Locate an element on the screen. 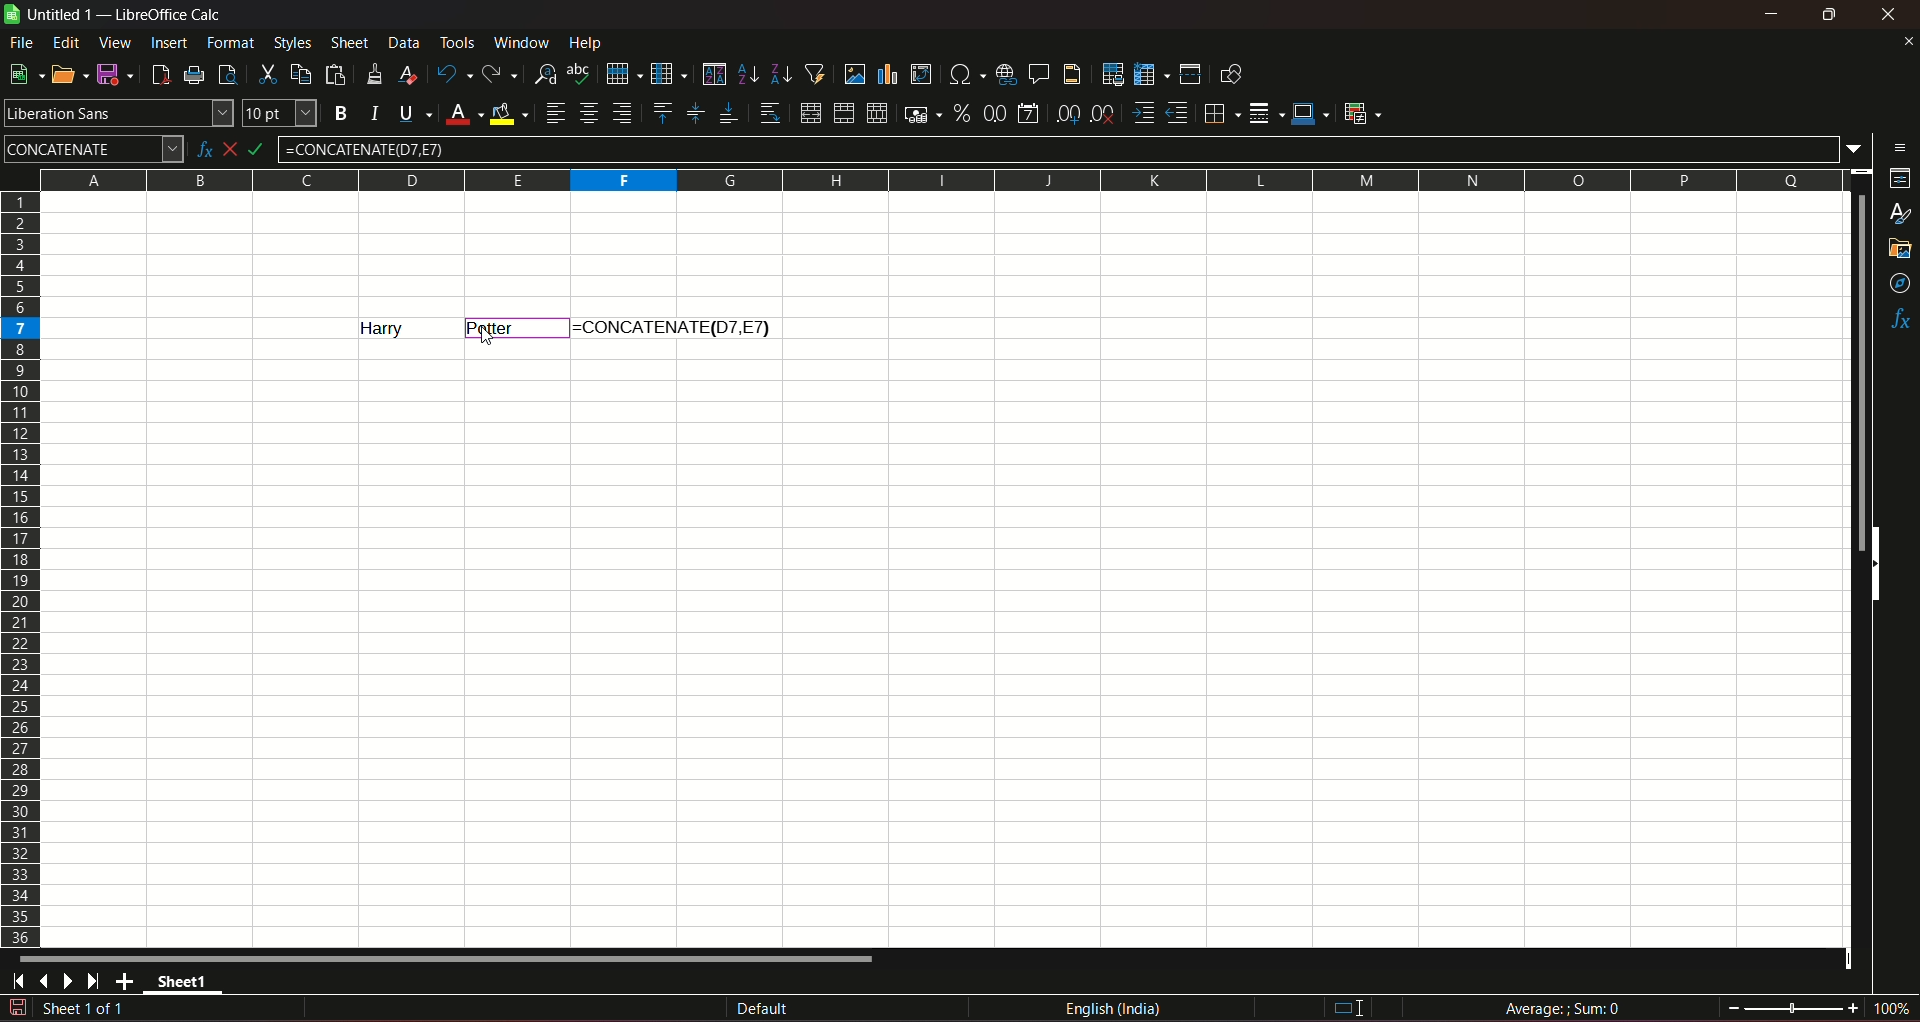 This screenshot has height=1022, width=1920. center vertically is located at coordinates (694, 113).